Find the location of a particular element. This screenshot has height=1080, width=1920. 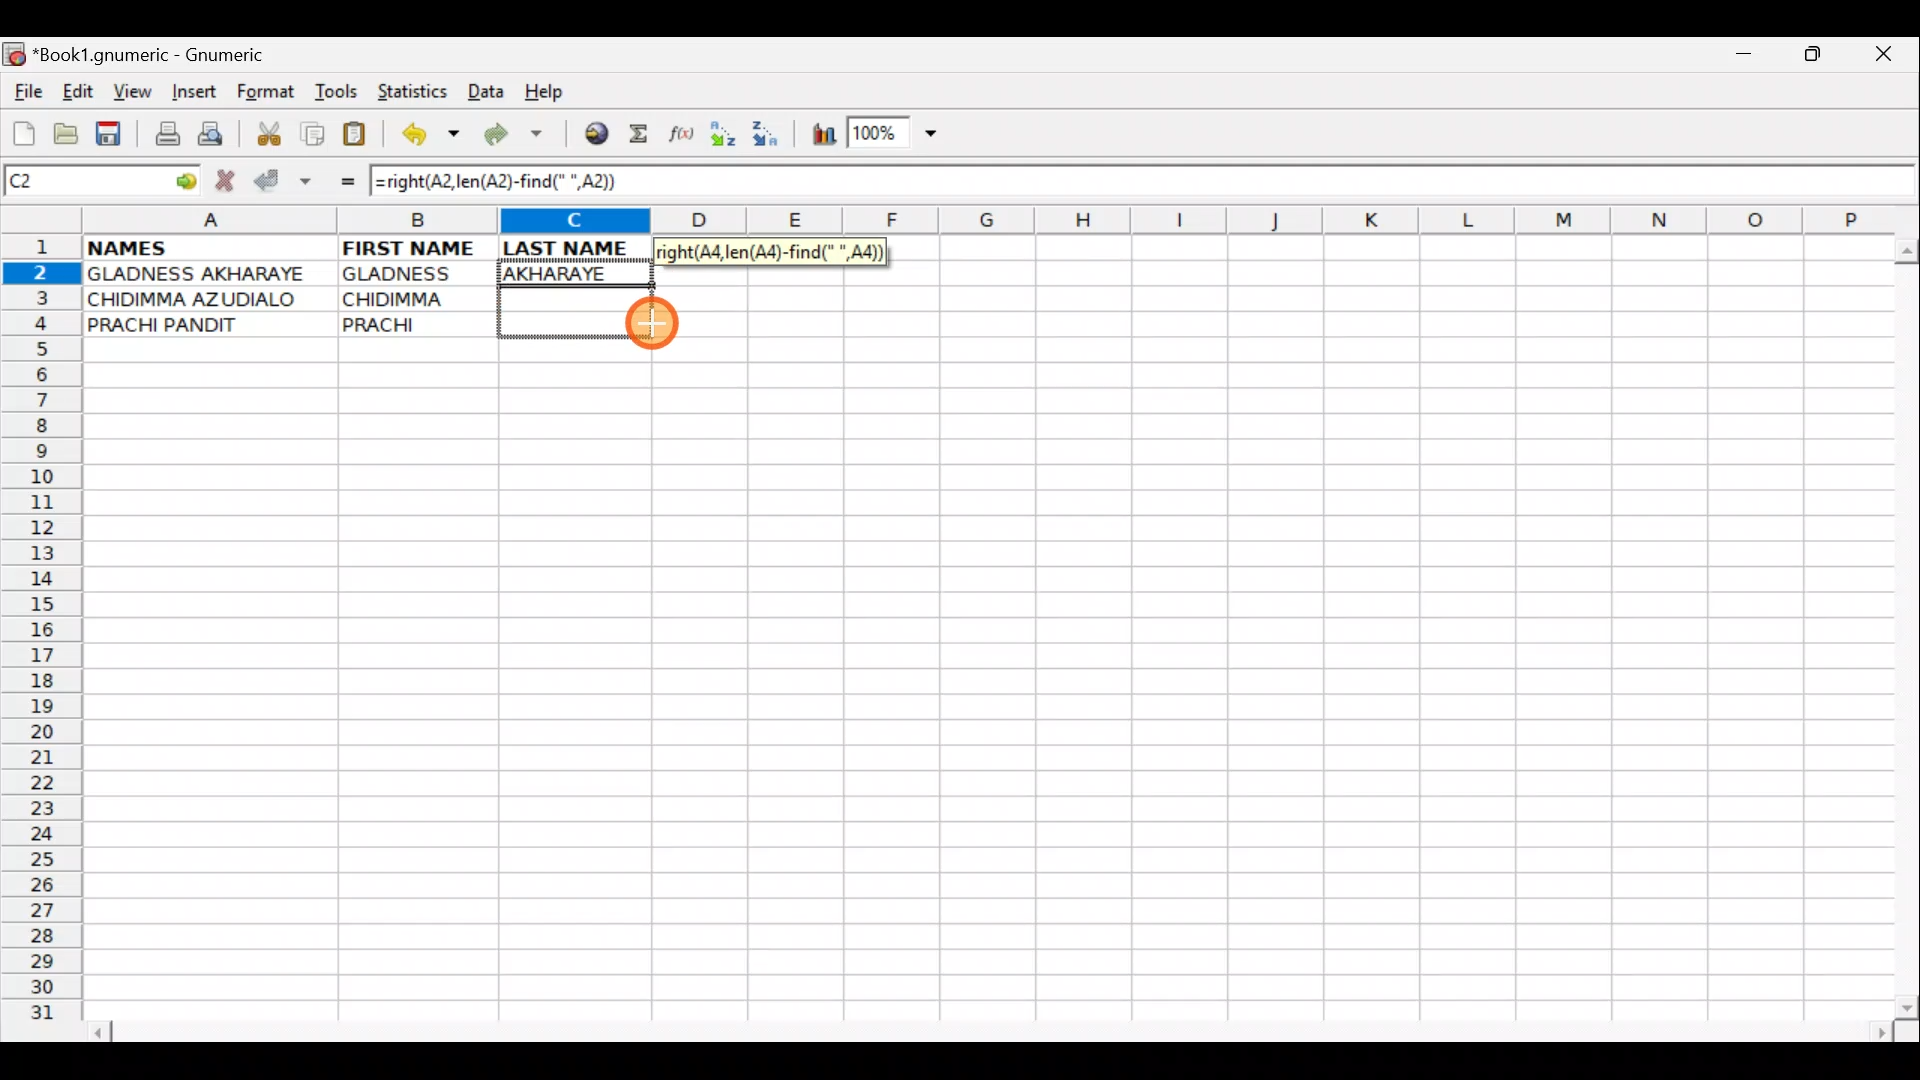

=right(A2, len(A2)-find(" ",A2)) is located at coordinates (506, 181).